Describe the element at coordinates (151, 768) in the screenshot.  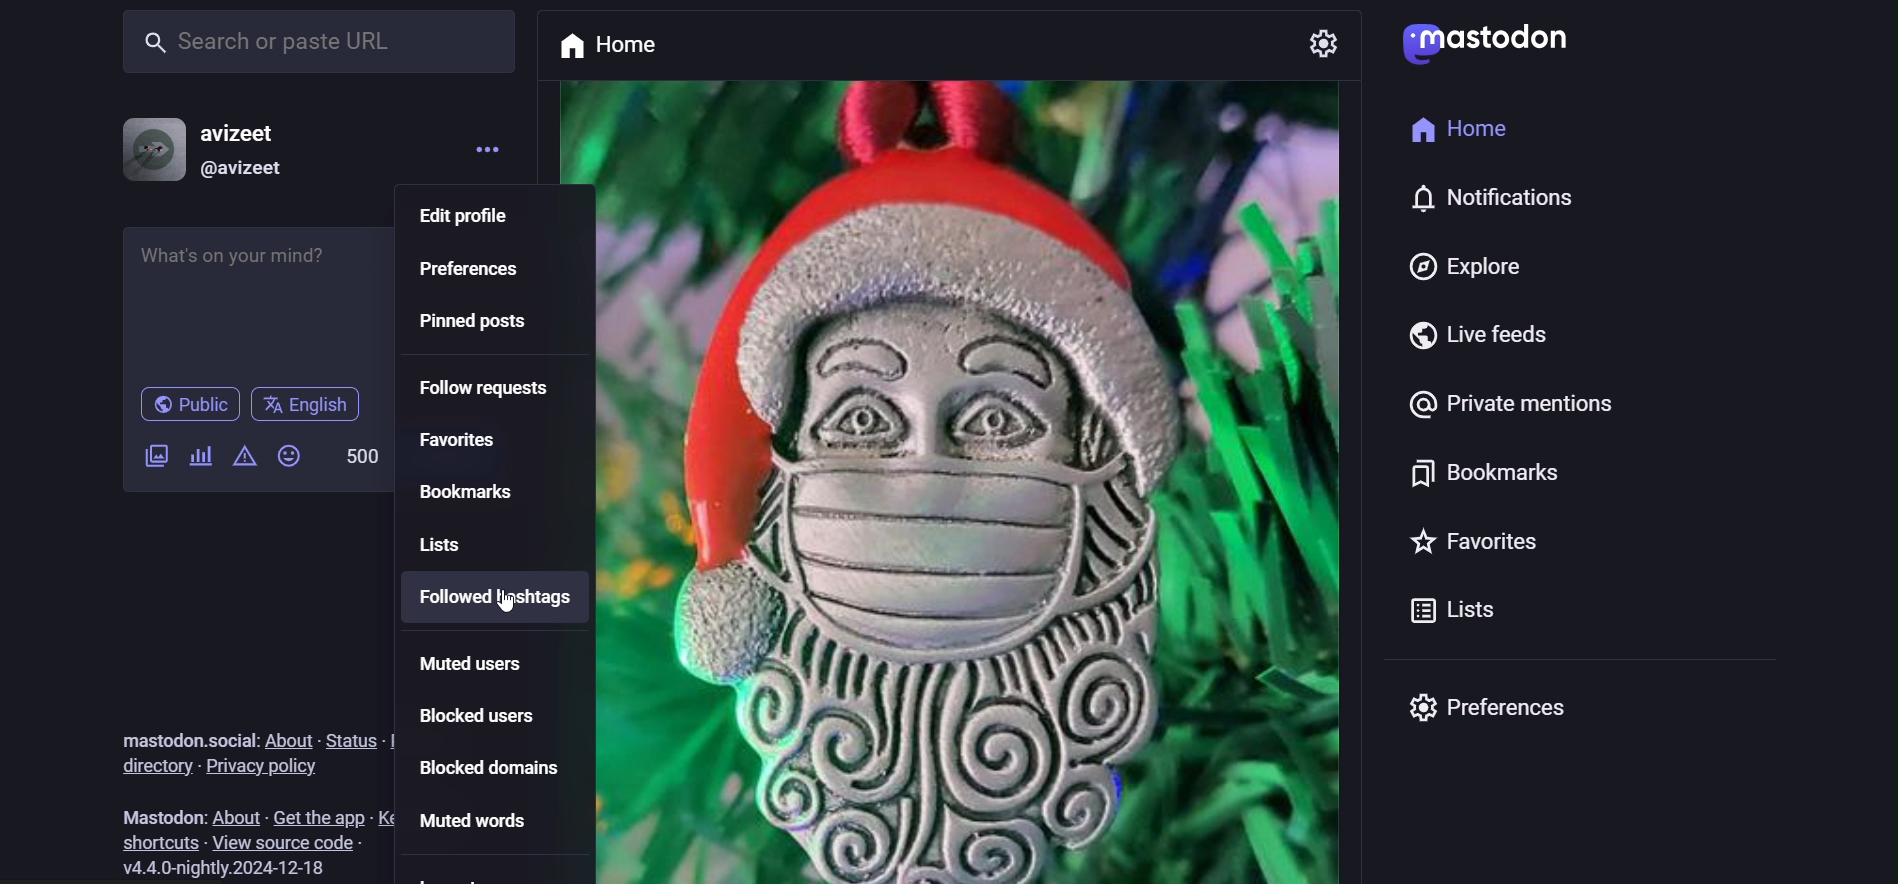
I see `directory` at that location.